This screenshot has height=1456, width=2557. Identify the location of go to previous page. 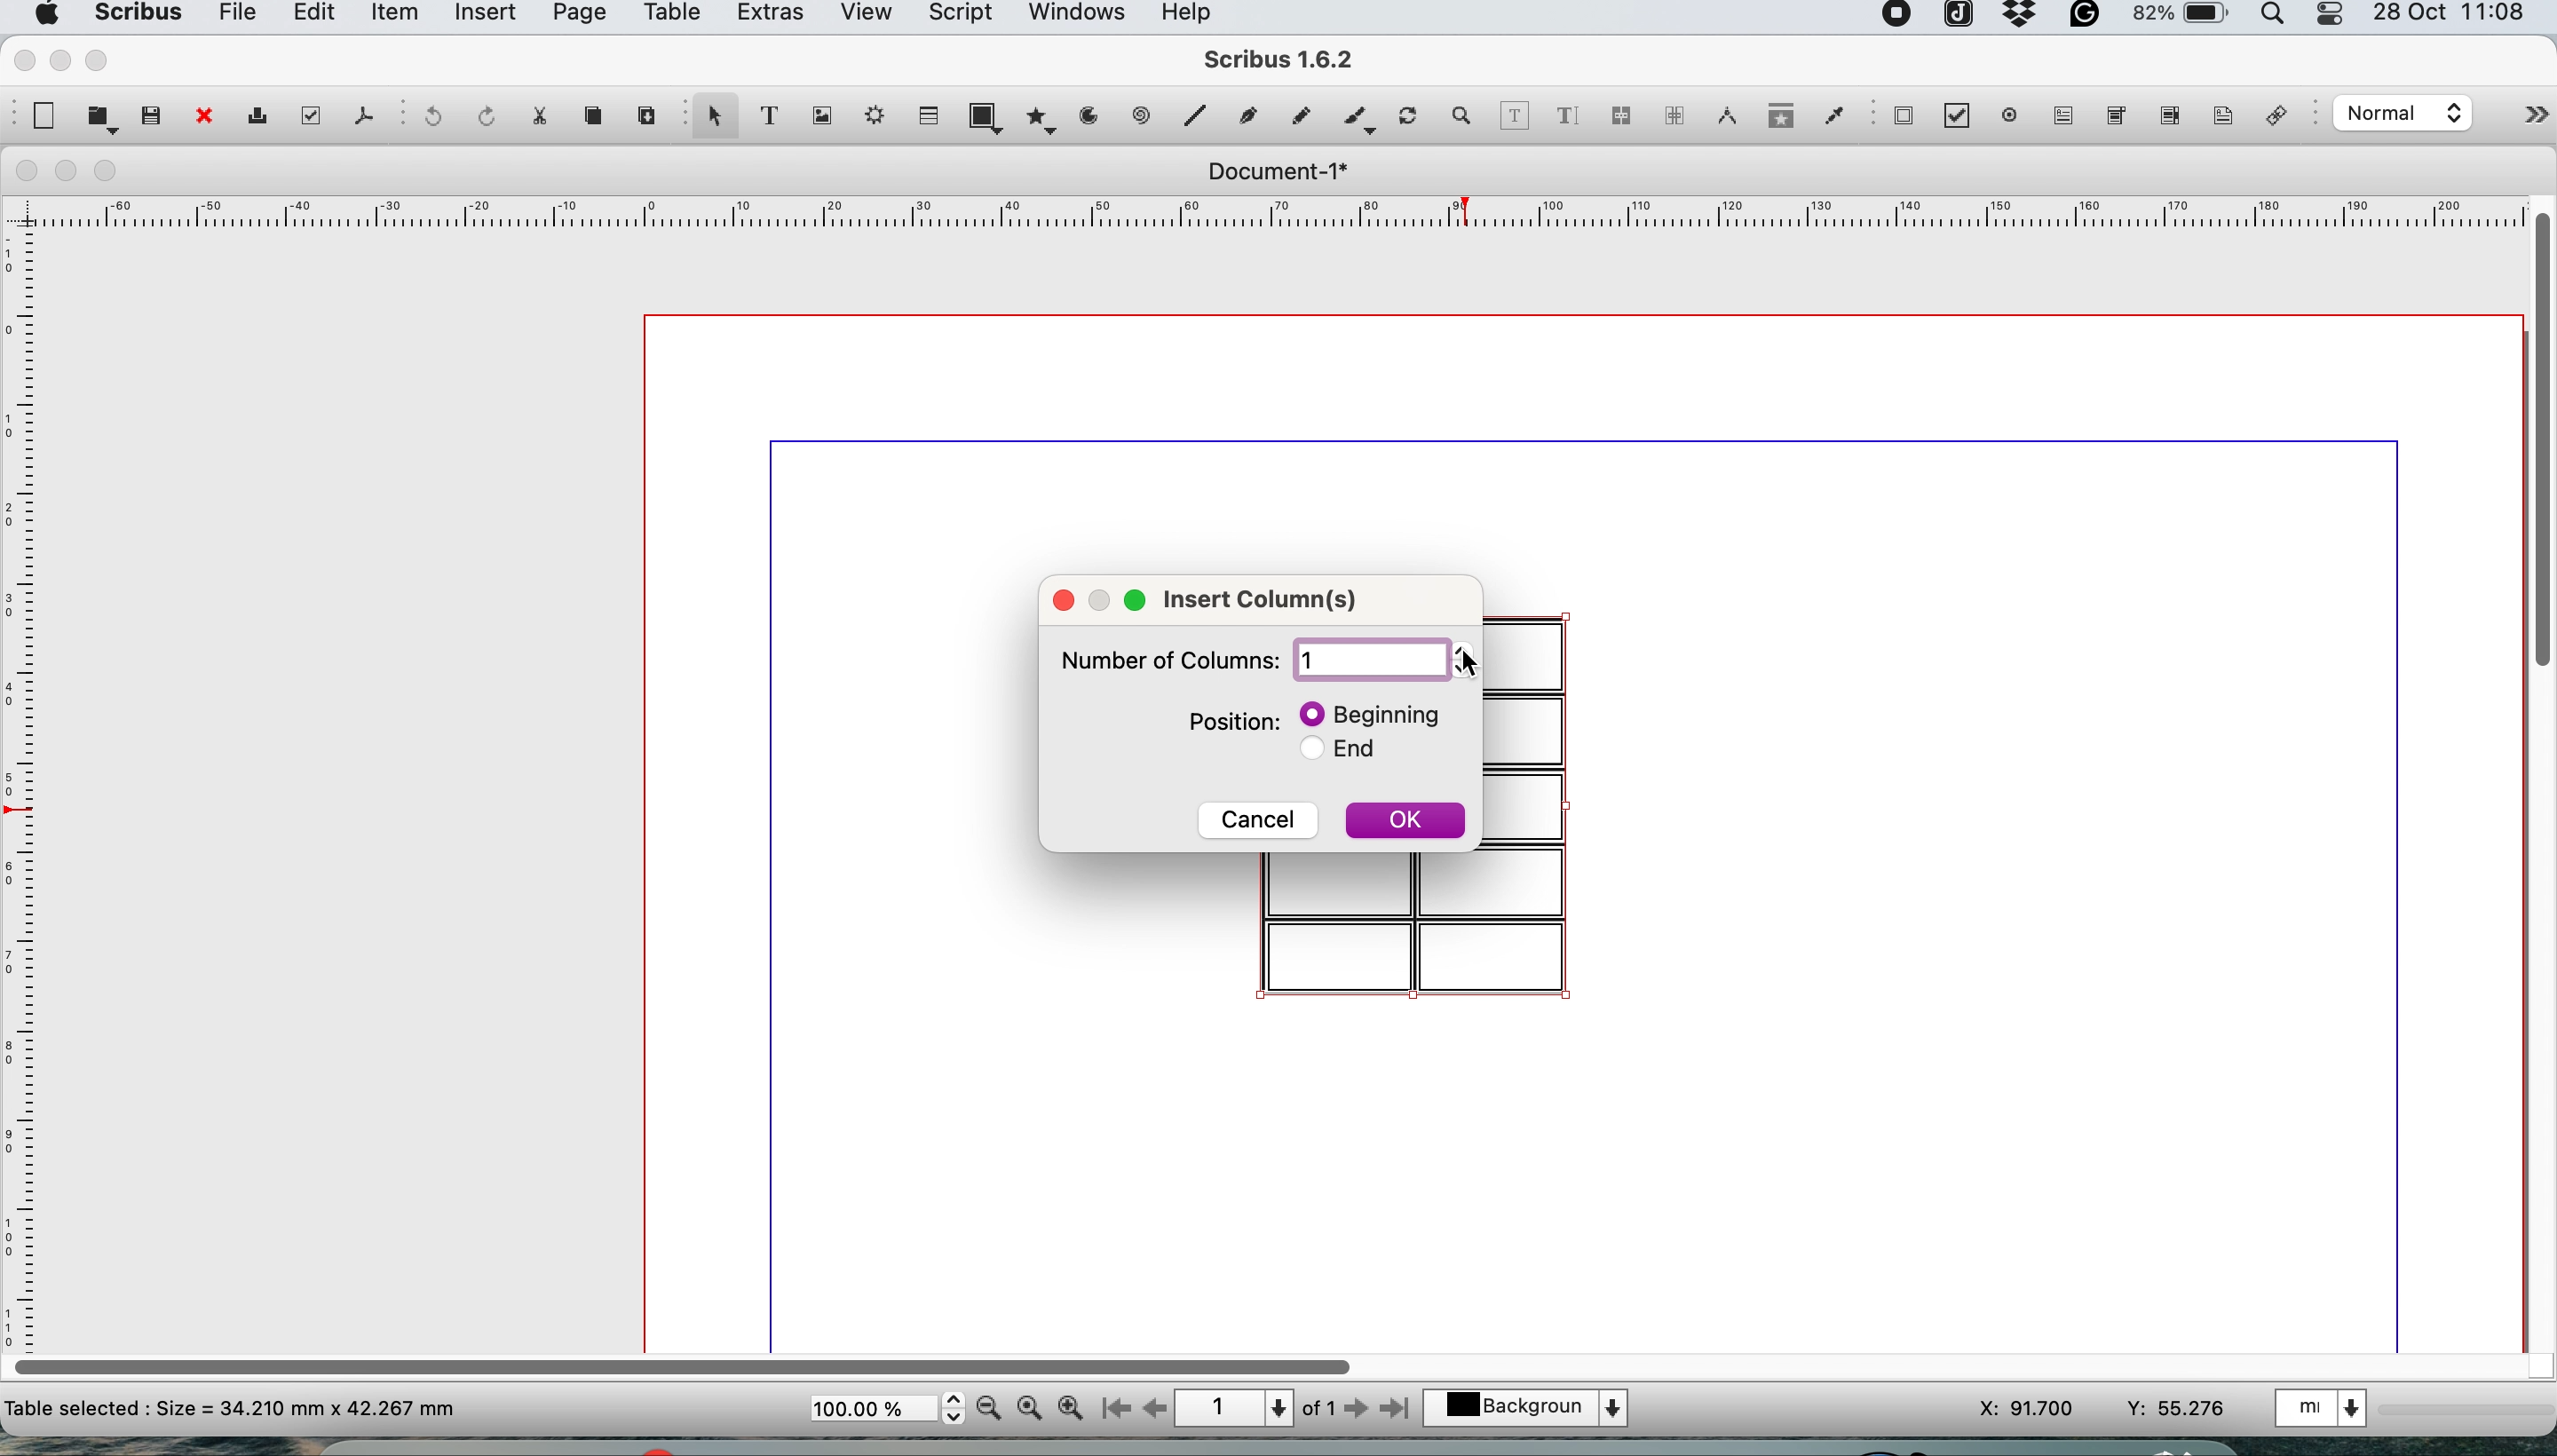
(1153, 1410).